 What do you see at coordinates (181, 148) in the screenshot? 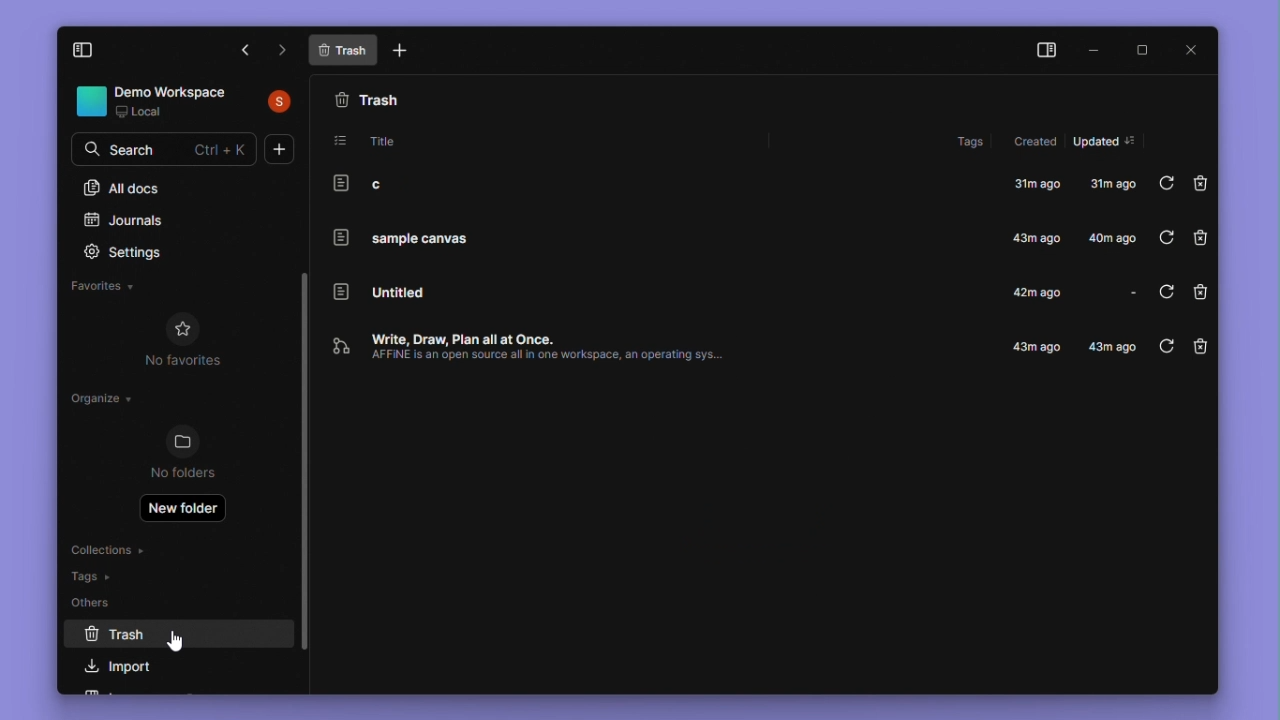
I see `Search` at bounding box center [181, 148].